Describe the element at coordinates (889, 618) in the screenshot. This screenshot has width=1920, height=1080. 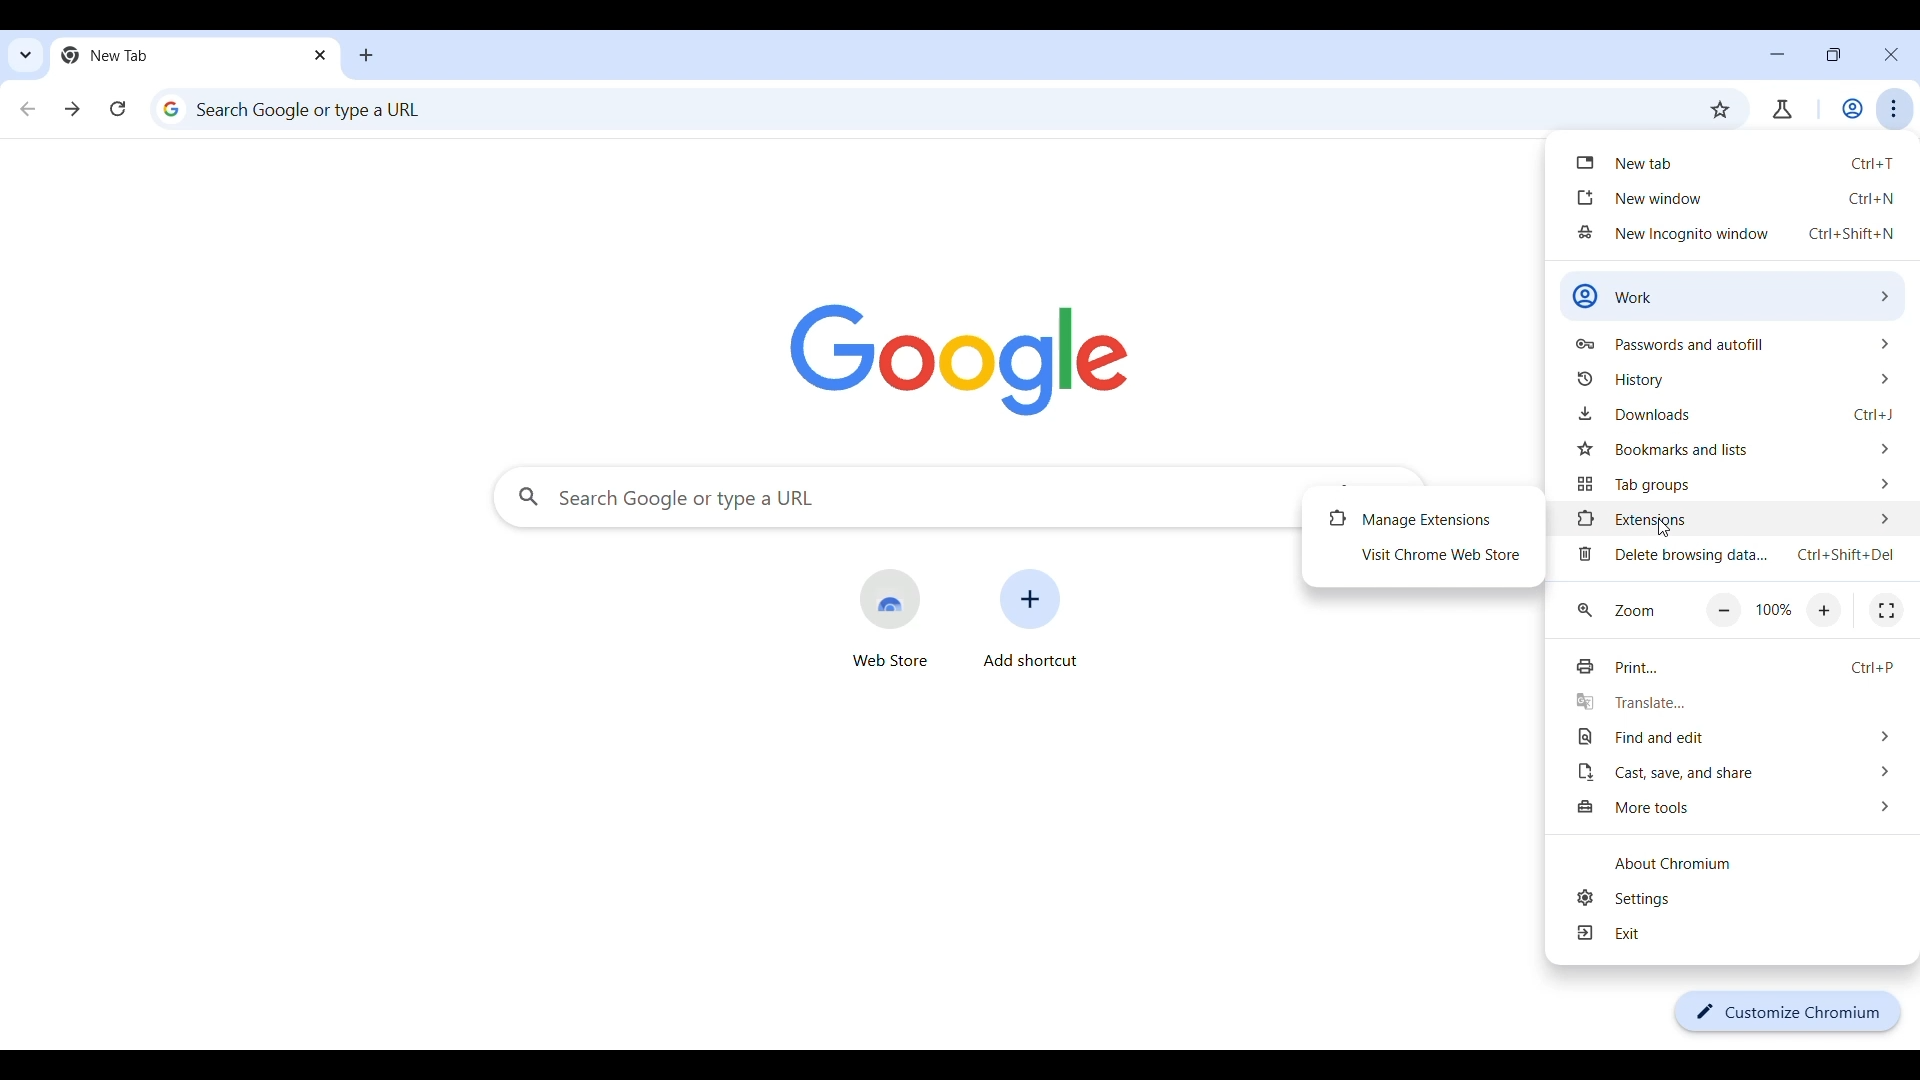
I see `Open Google webstore` at that location.